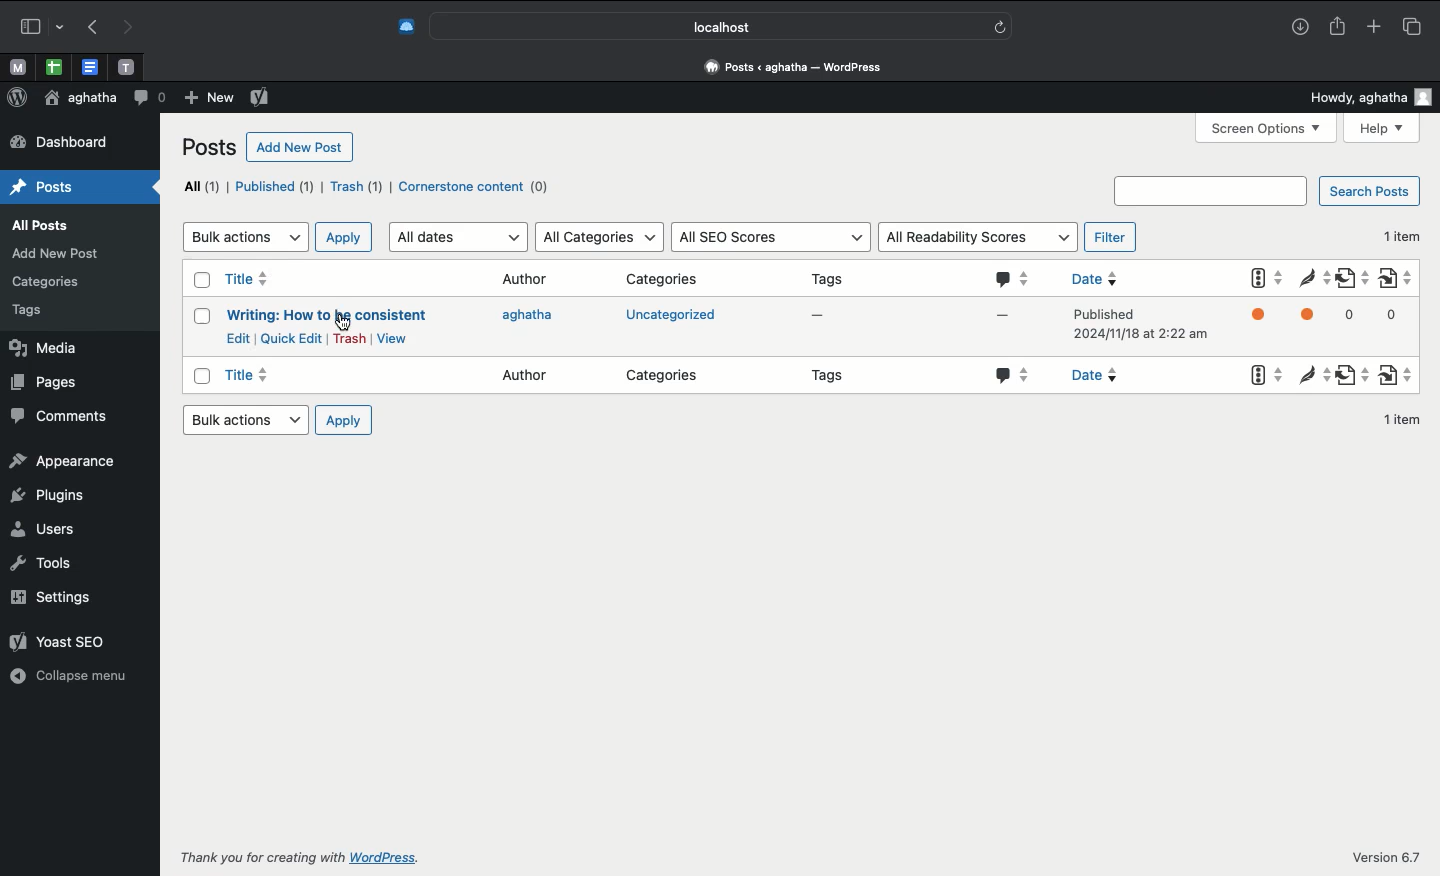 Image resolution: width=1440 pixels, height=876 pixels. I want to click on Filter, so click(1112, 238).